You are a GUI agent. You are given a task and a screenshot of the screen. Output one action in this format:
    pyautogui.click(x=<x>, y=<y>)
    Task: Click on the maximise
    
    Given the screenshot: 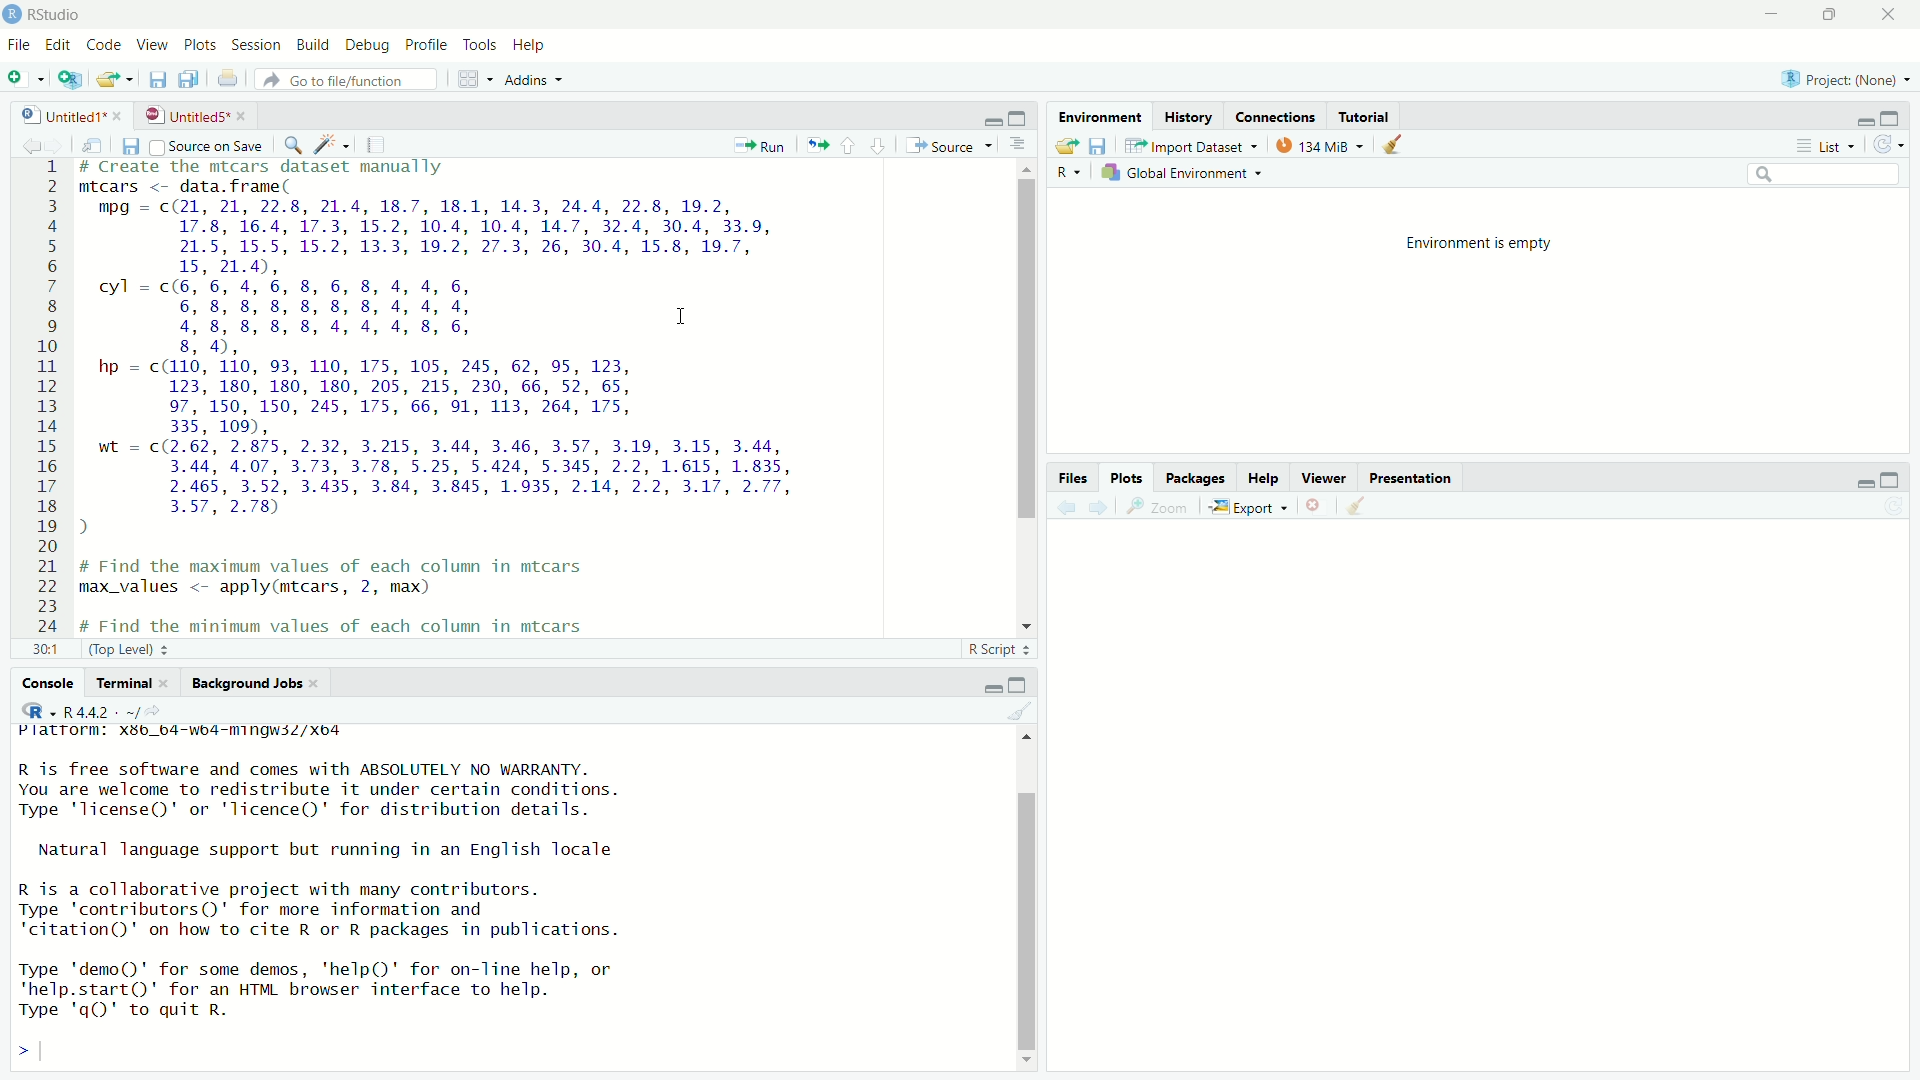 What is the action you would take?
    pyautogui.click(x=1018, y=682)
    